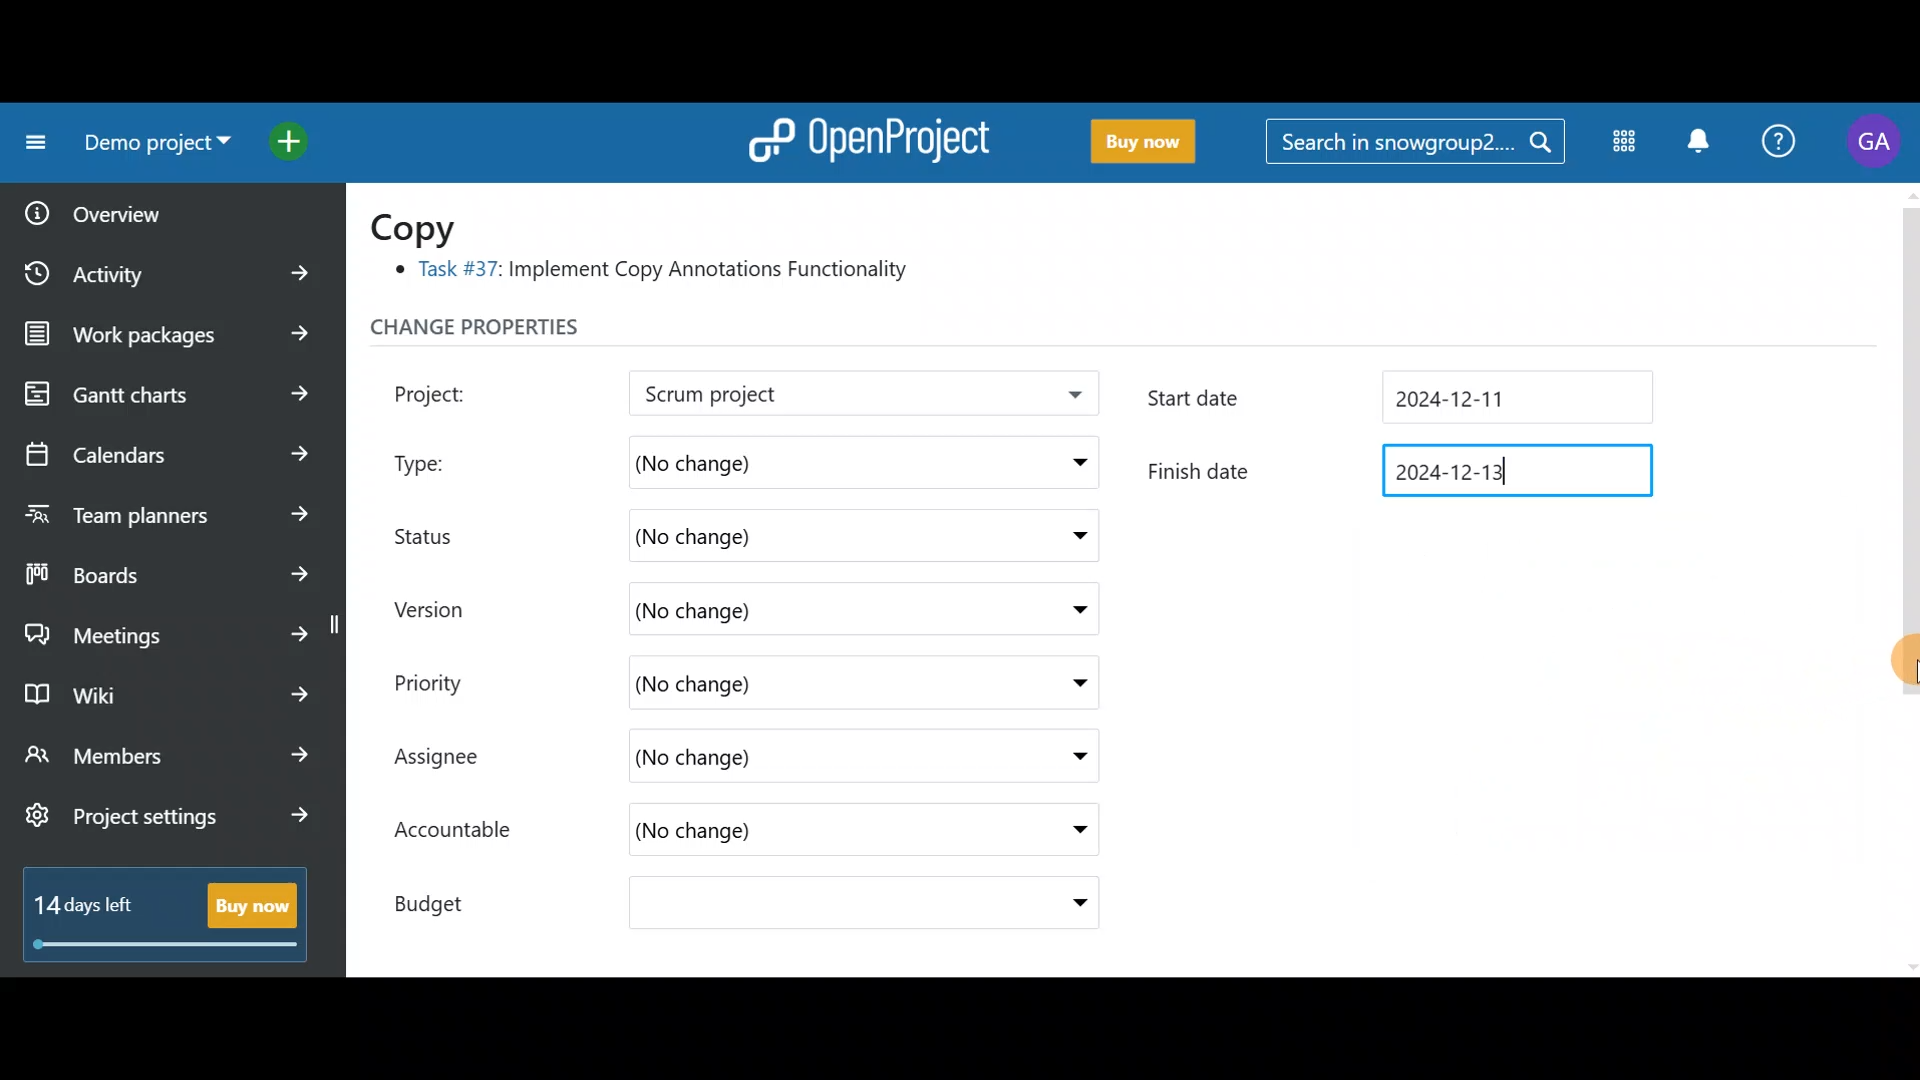 The width and height of the screenshot is (1920, 1080). I want to click on Wiki, so click(163, 689).